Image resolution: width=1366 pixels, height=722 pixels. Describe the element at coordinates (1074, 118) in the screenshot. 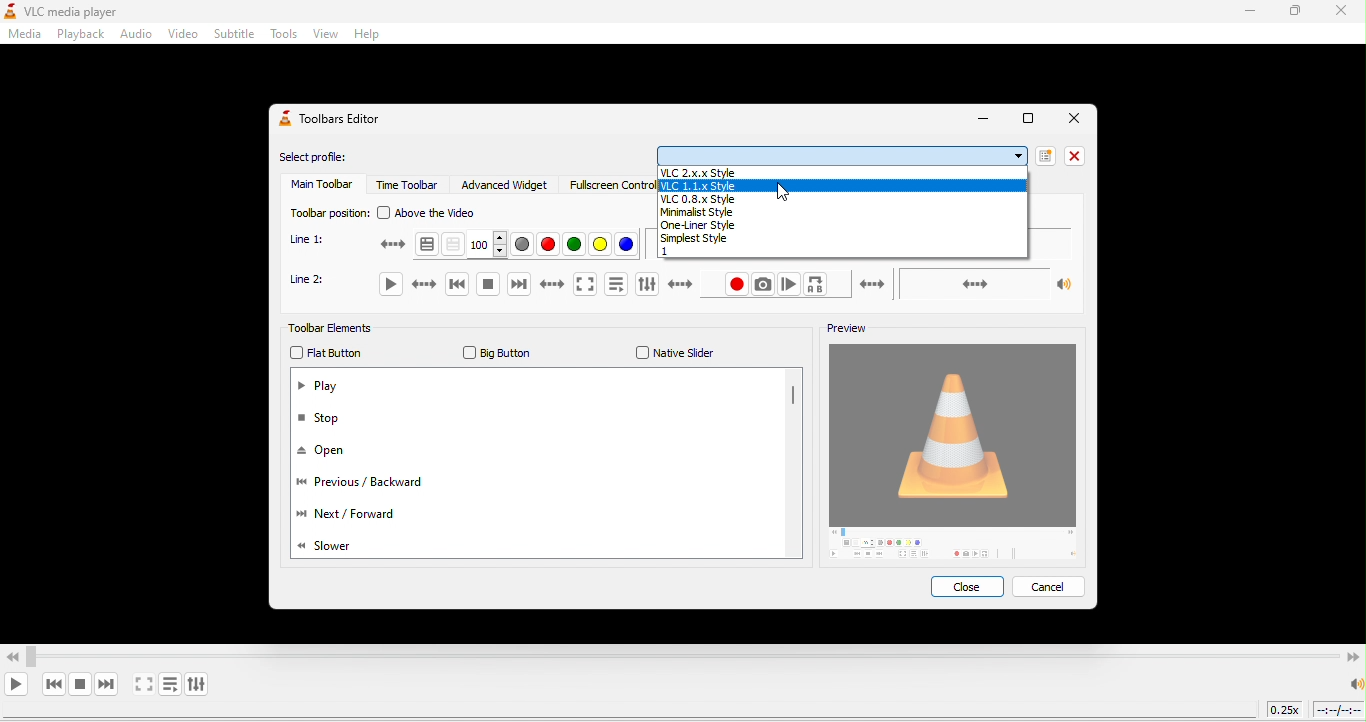

I see `Close` at that location.